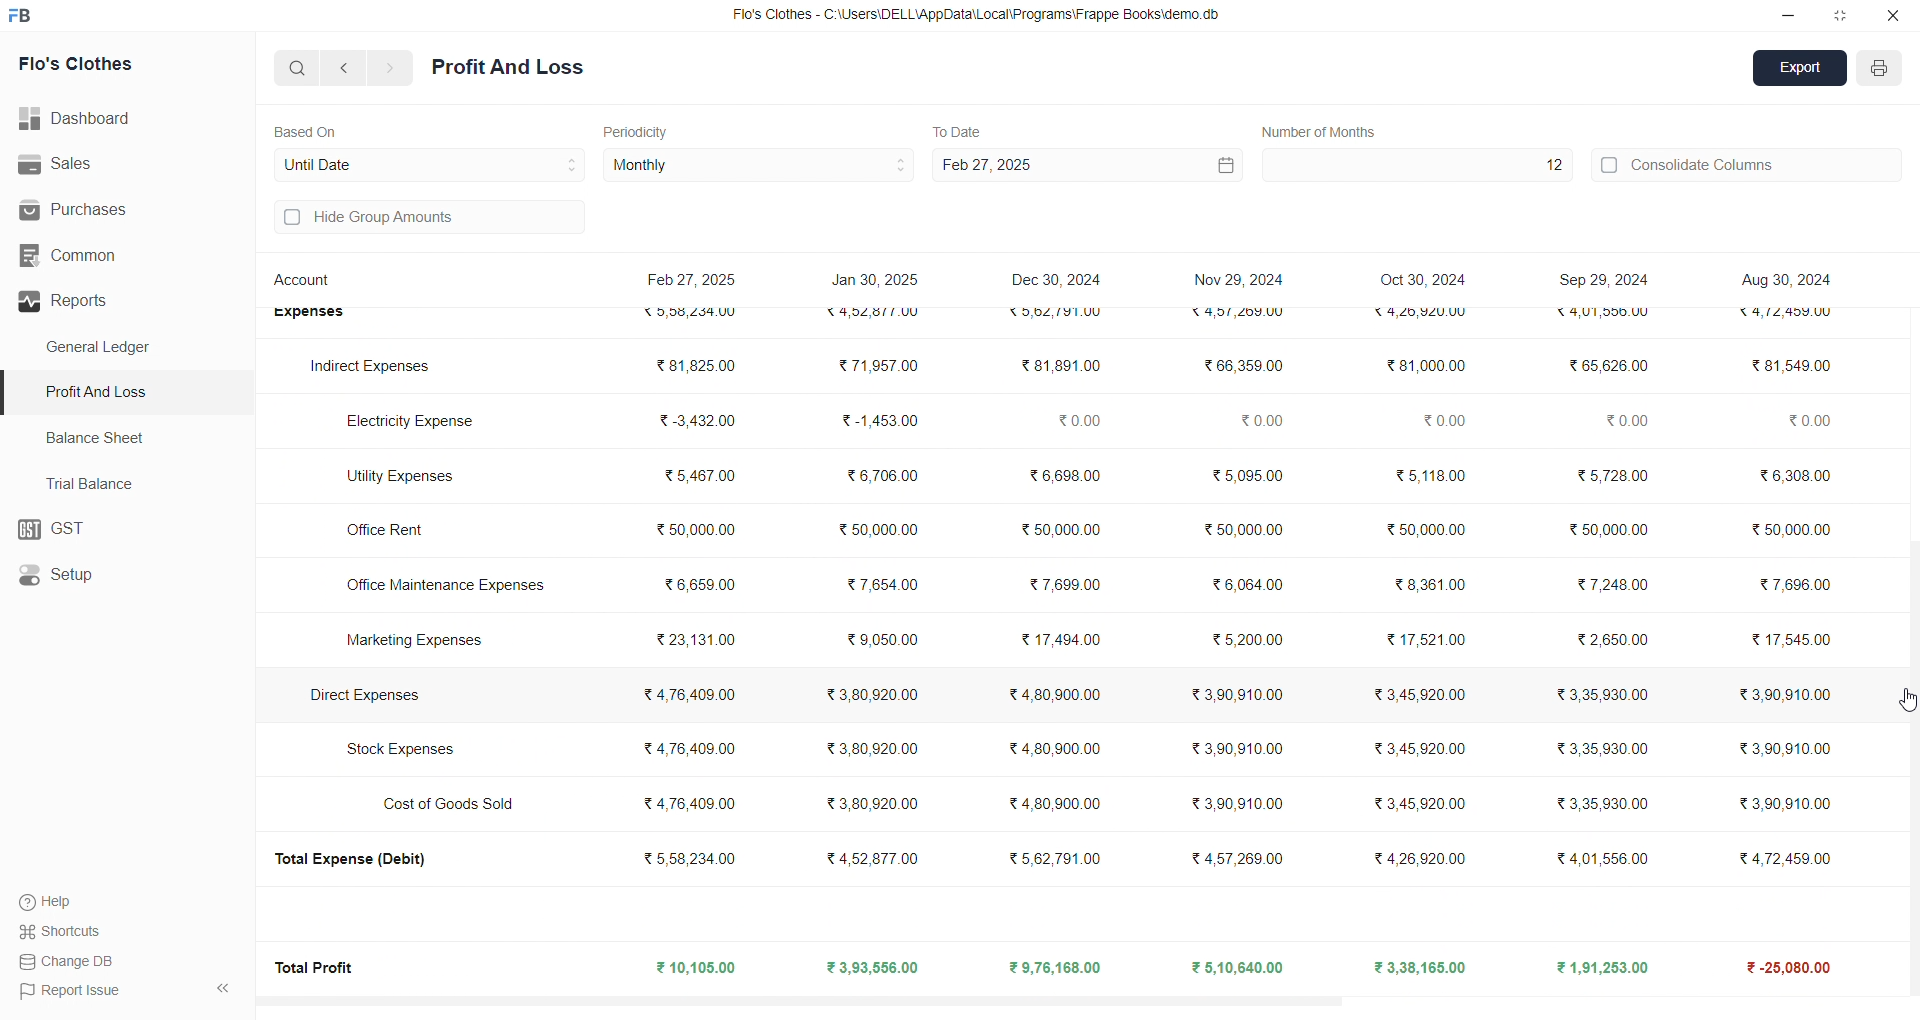  I want to click on 50,000.00, so click(1793, 530).